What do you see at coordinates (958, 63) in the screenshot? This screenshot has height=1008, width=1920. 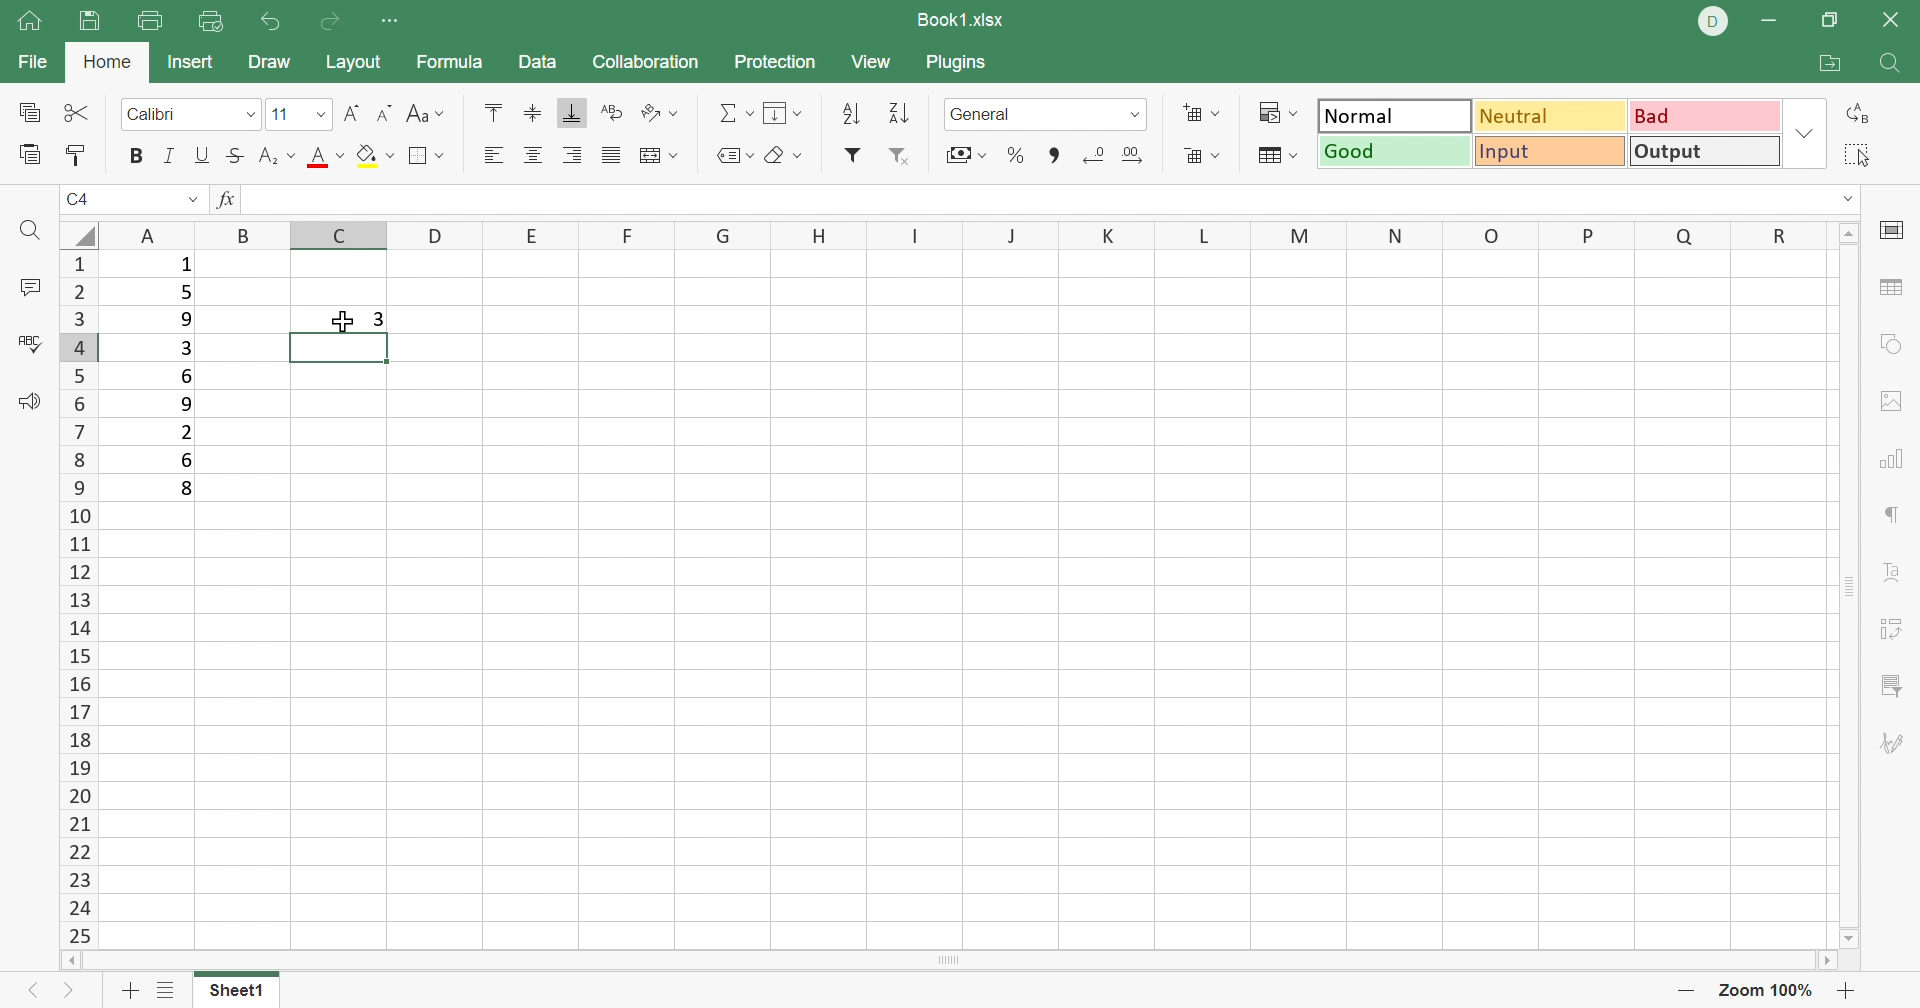 I see `Plugins` at bounding box center [958, 63].